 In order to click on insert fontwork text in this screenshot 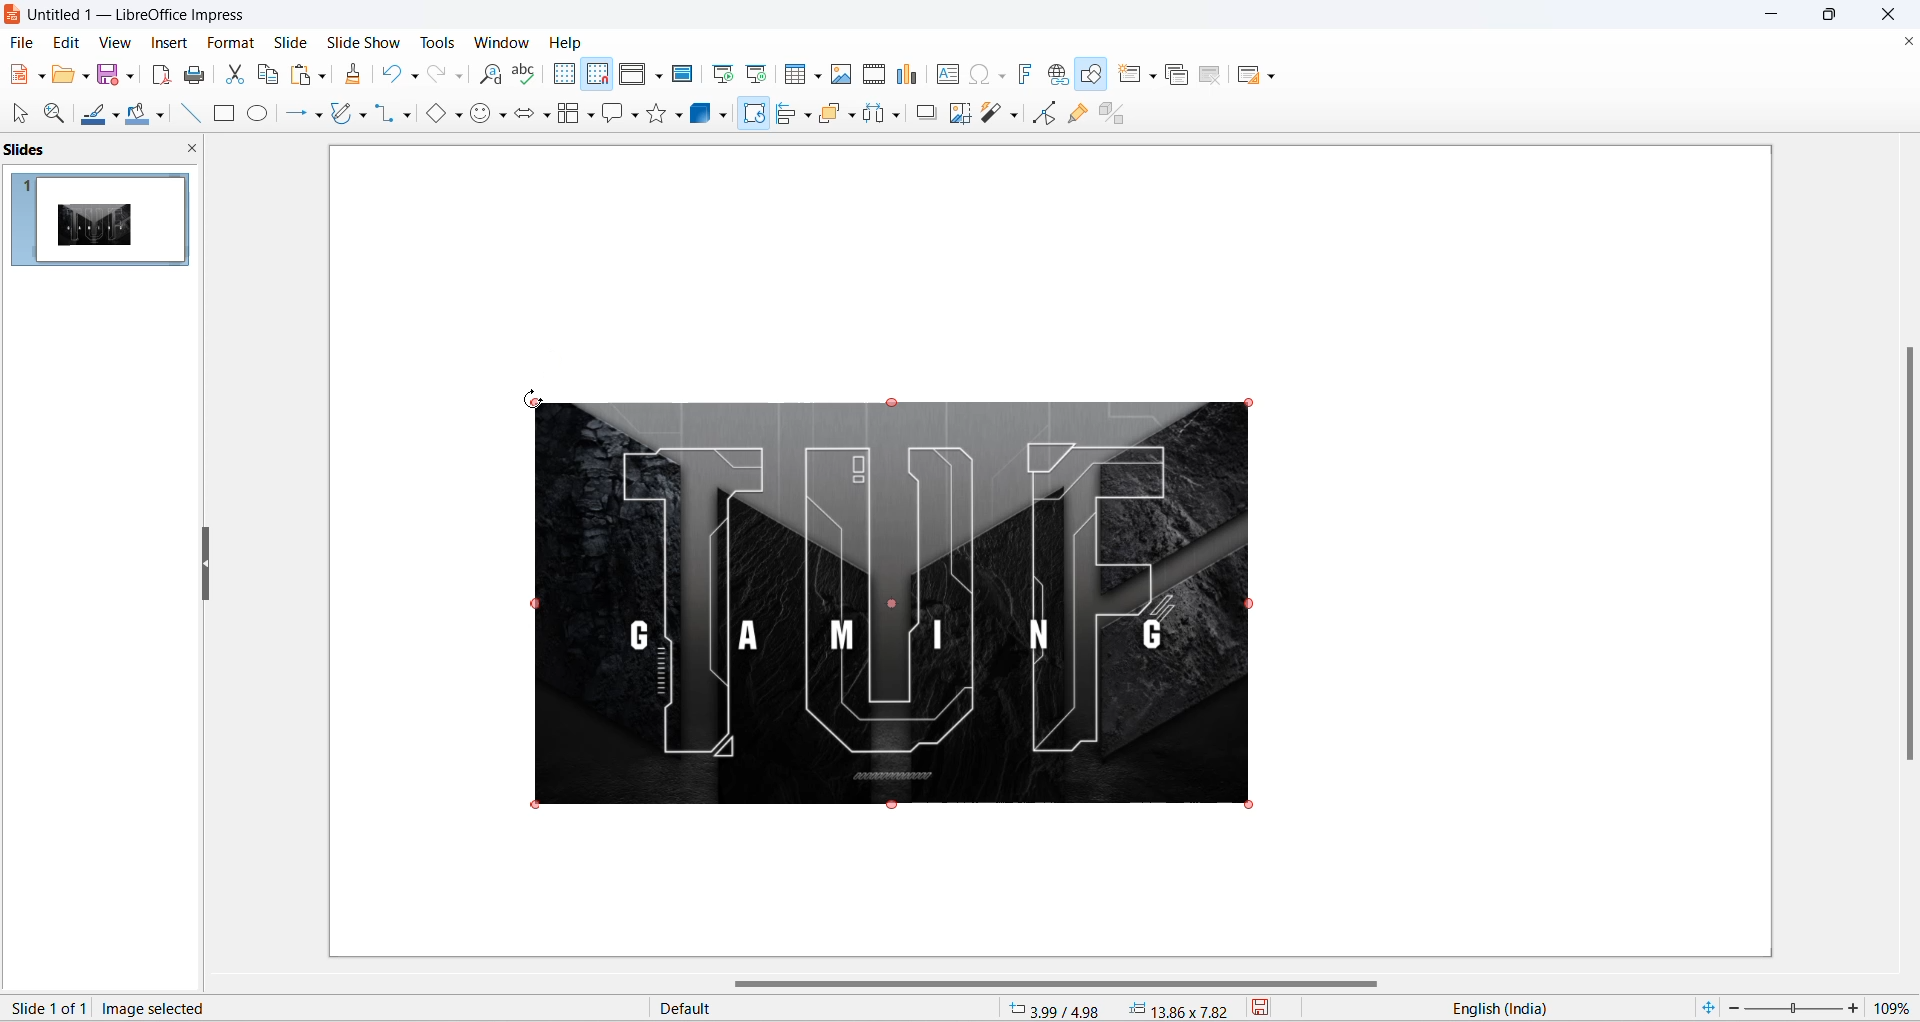, I will do `click(1024, 73)`.